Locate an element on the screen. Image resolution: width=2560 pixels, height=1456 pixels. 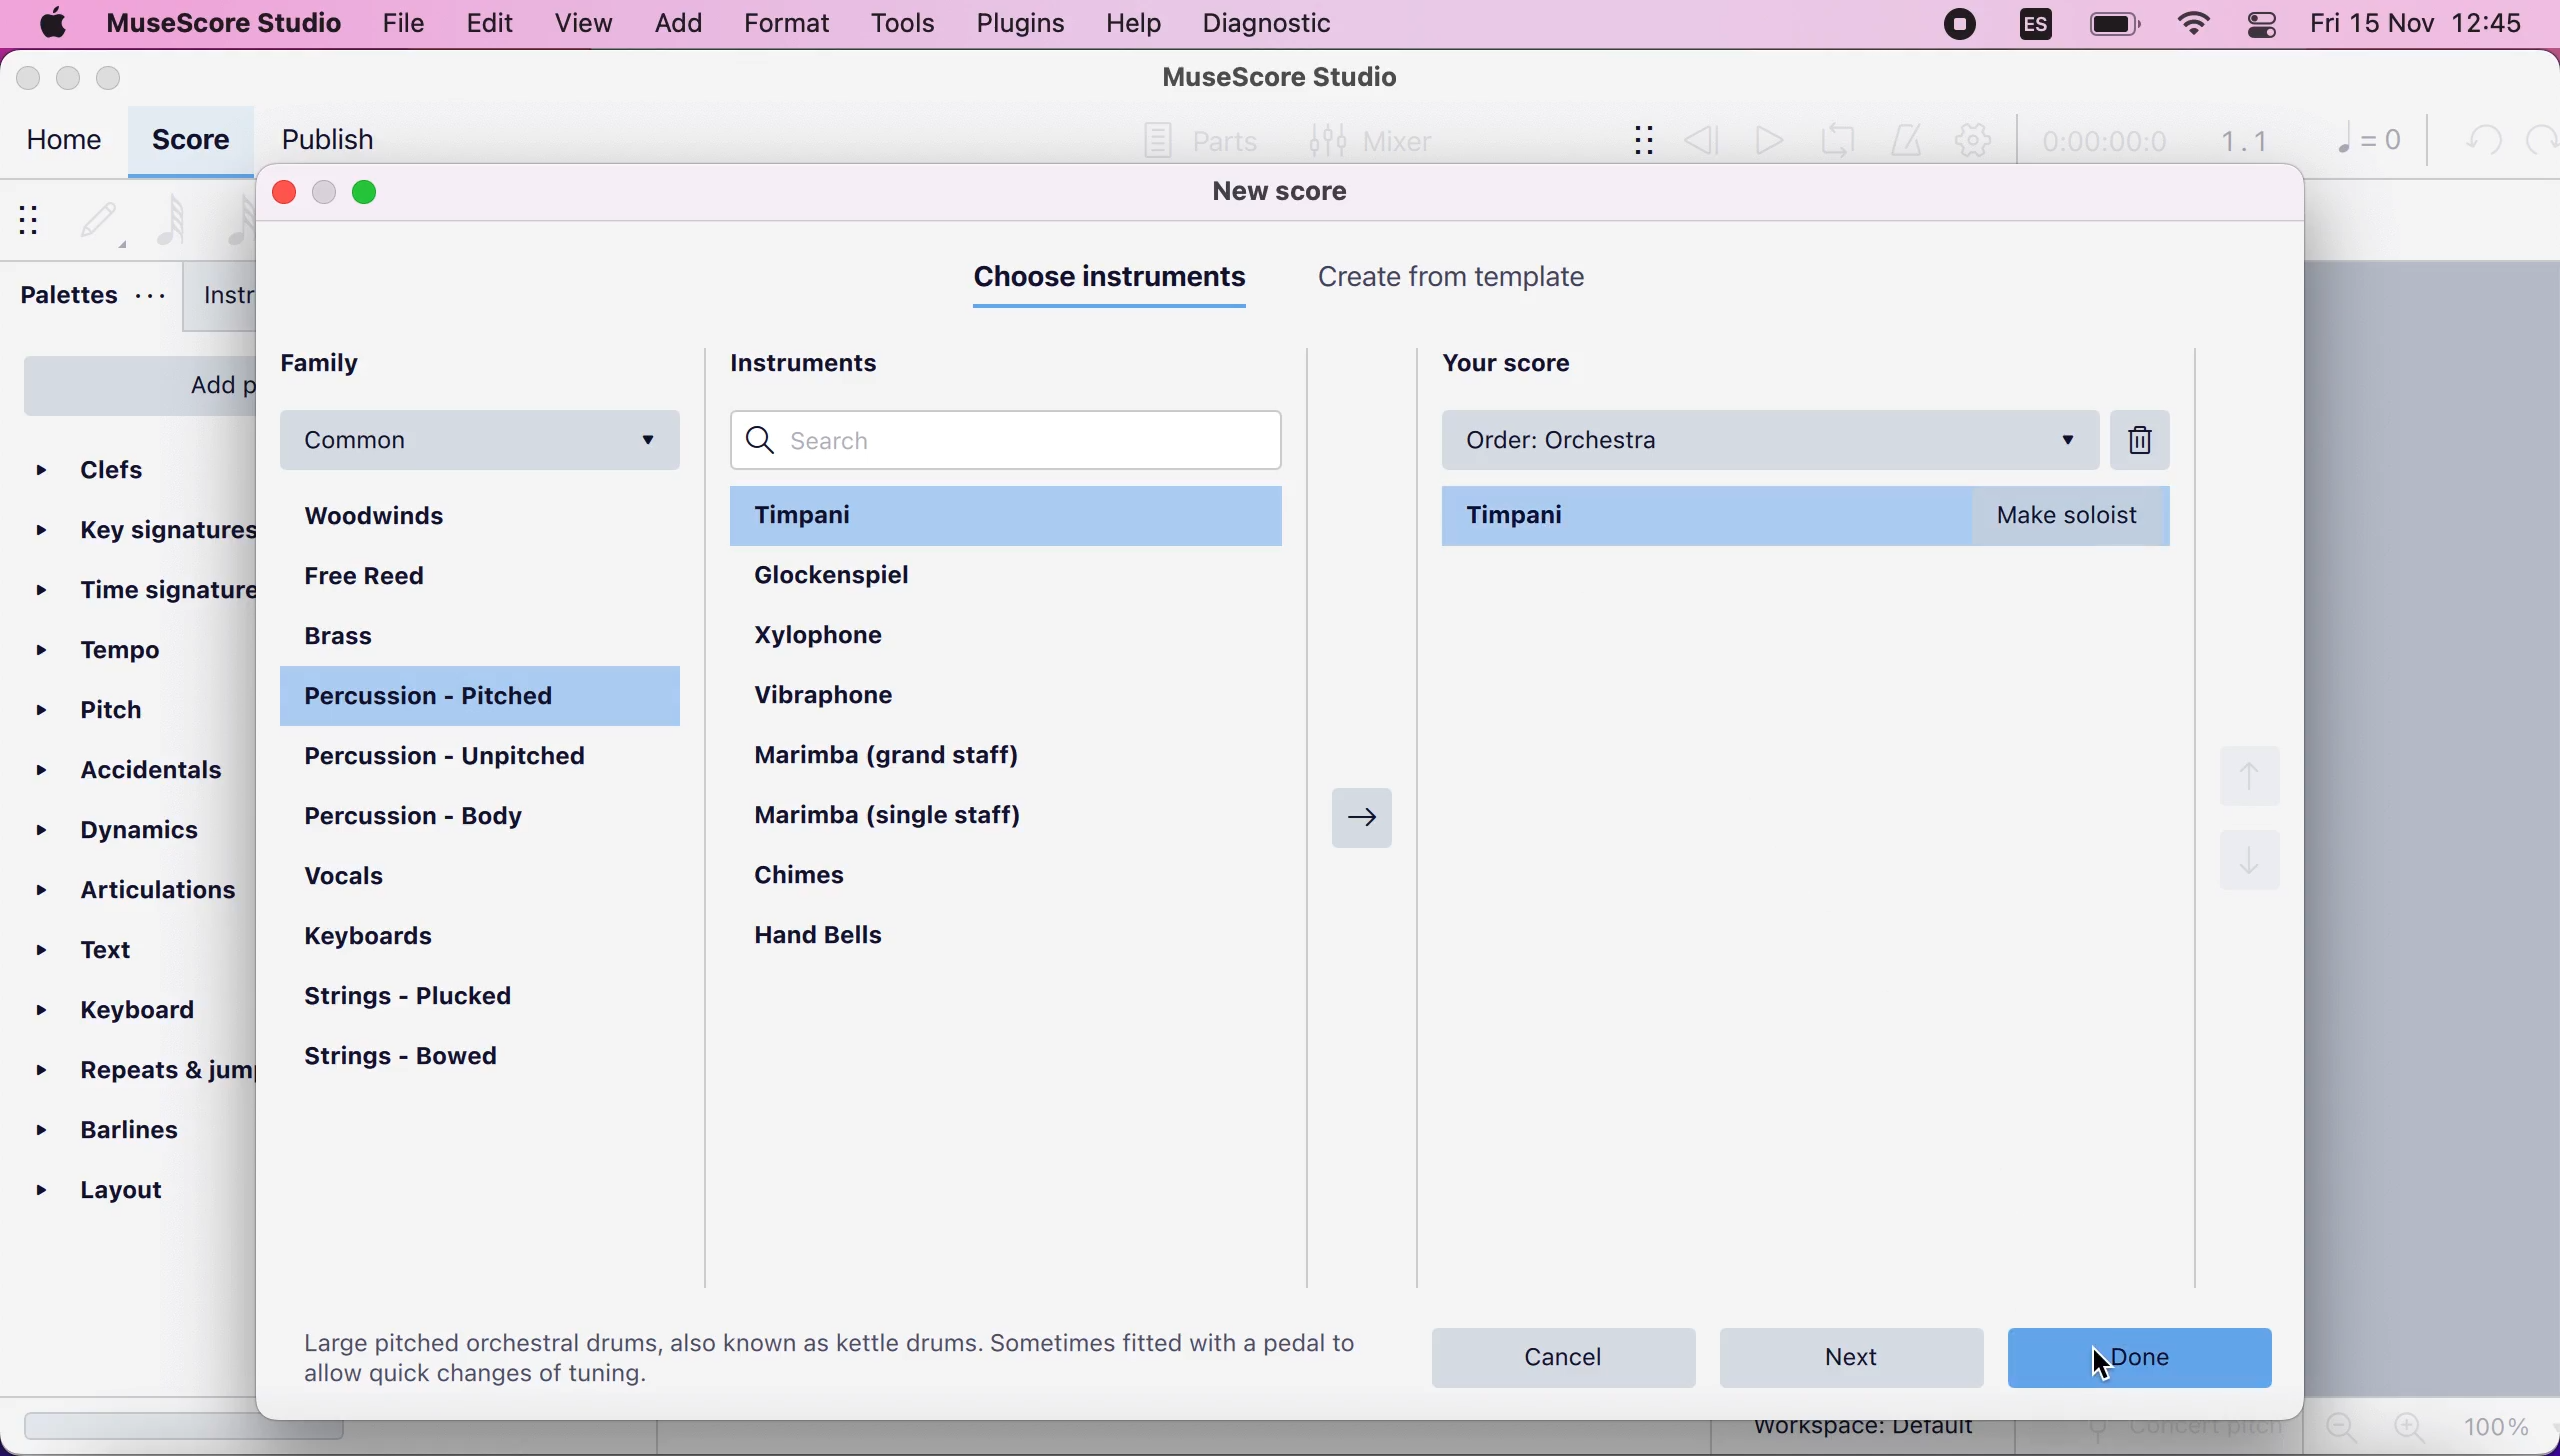
common is located at coordinates (485, 440).